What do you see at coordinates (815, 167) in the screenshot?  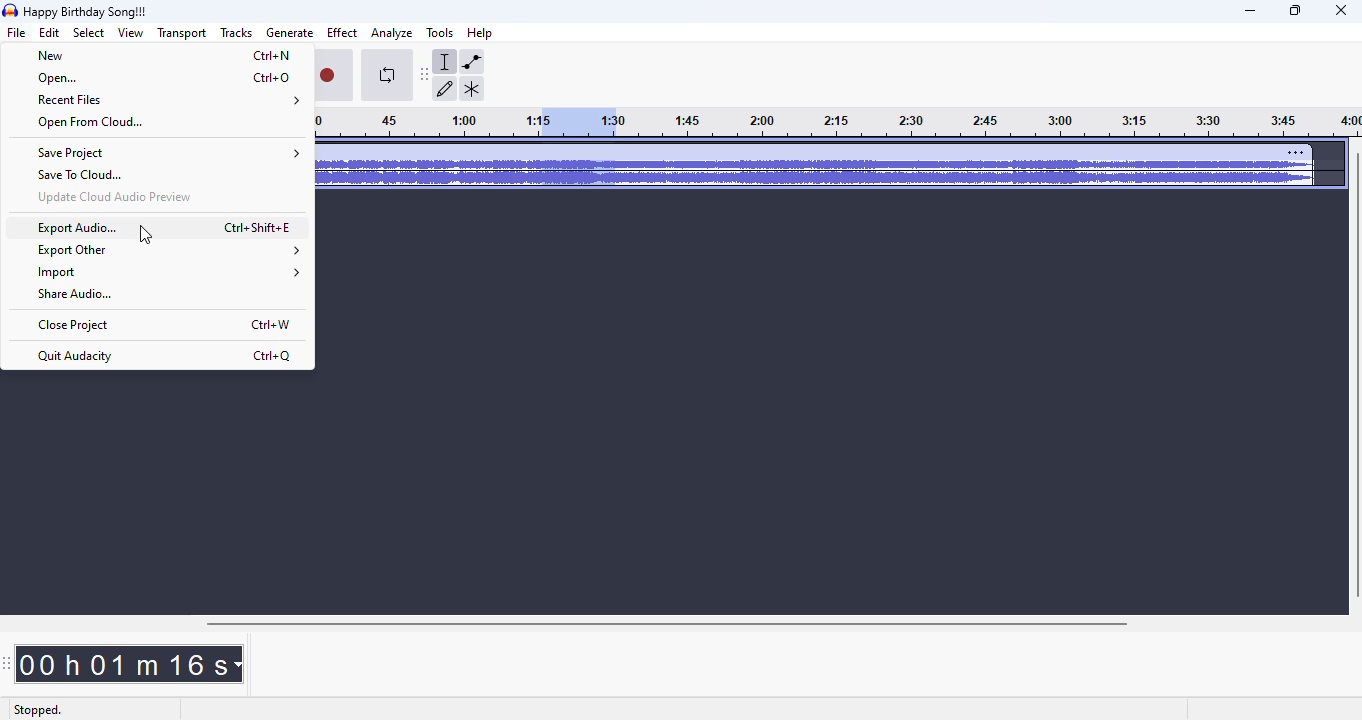 I see `audio track` at bounding box center [815, 167].